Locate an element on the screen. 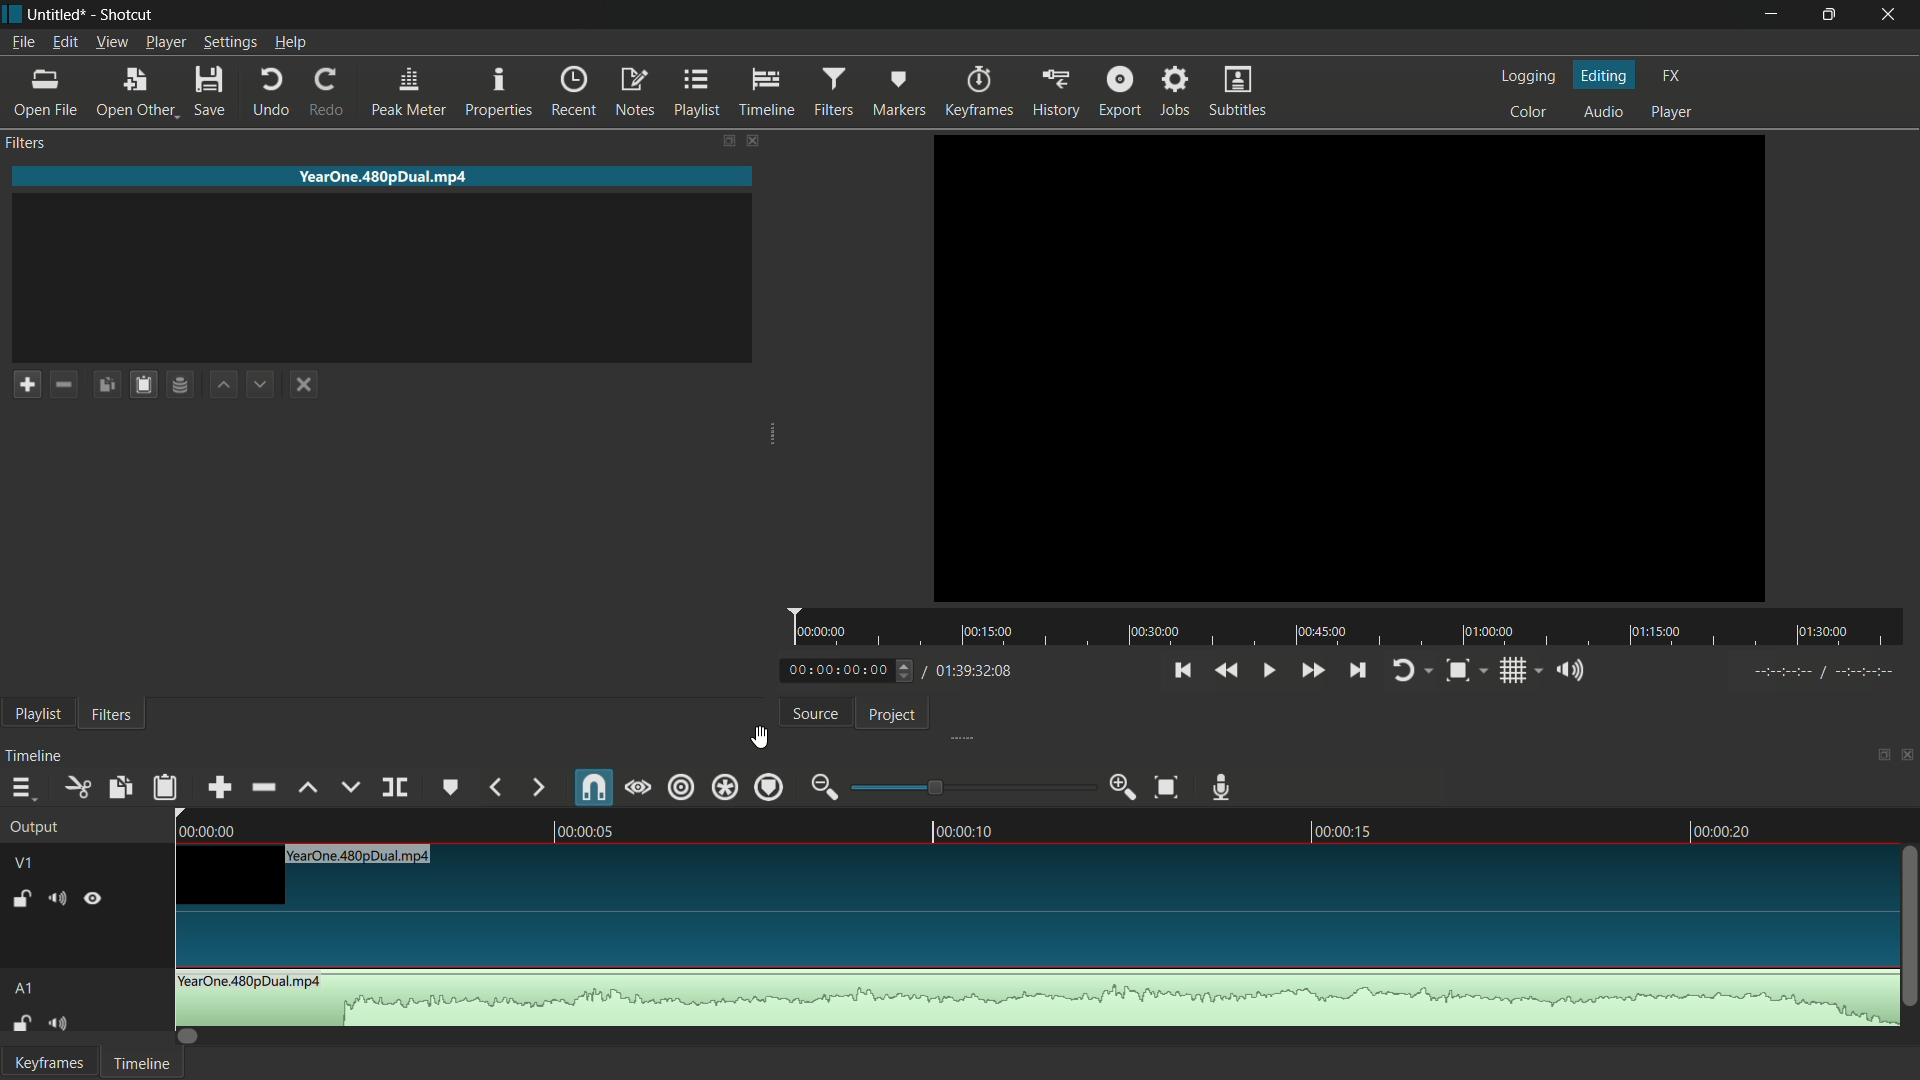 The height and width of the screenshot is (1080, 1920). remove a filter is located at coordinates (68, 384).